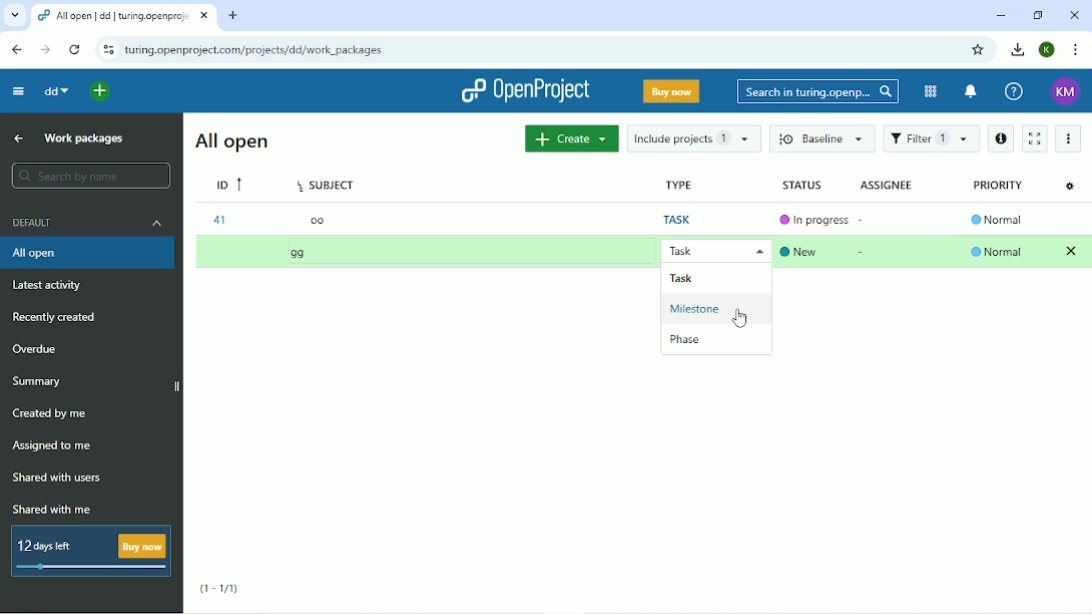 The height and width of the screenshot is (614, 1092). What do you see at coordinates (230, 141) in the screenshot?
I see `All open` at bounding box center [230, 141].